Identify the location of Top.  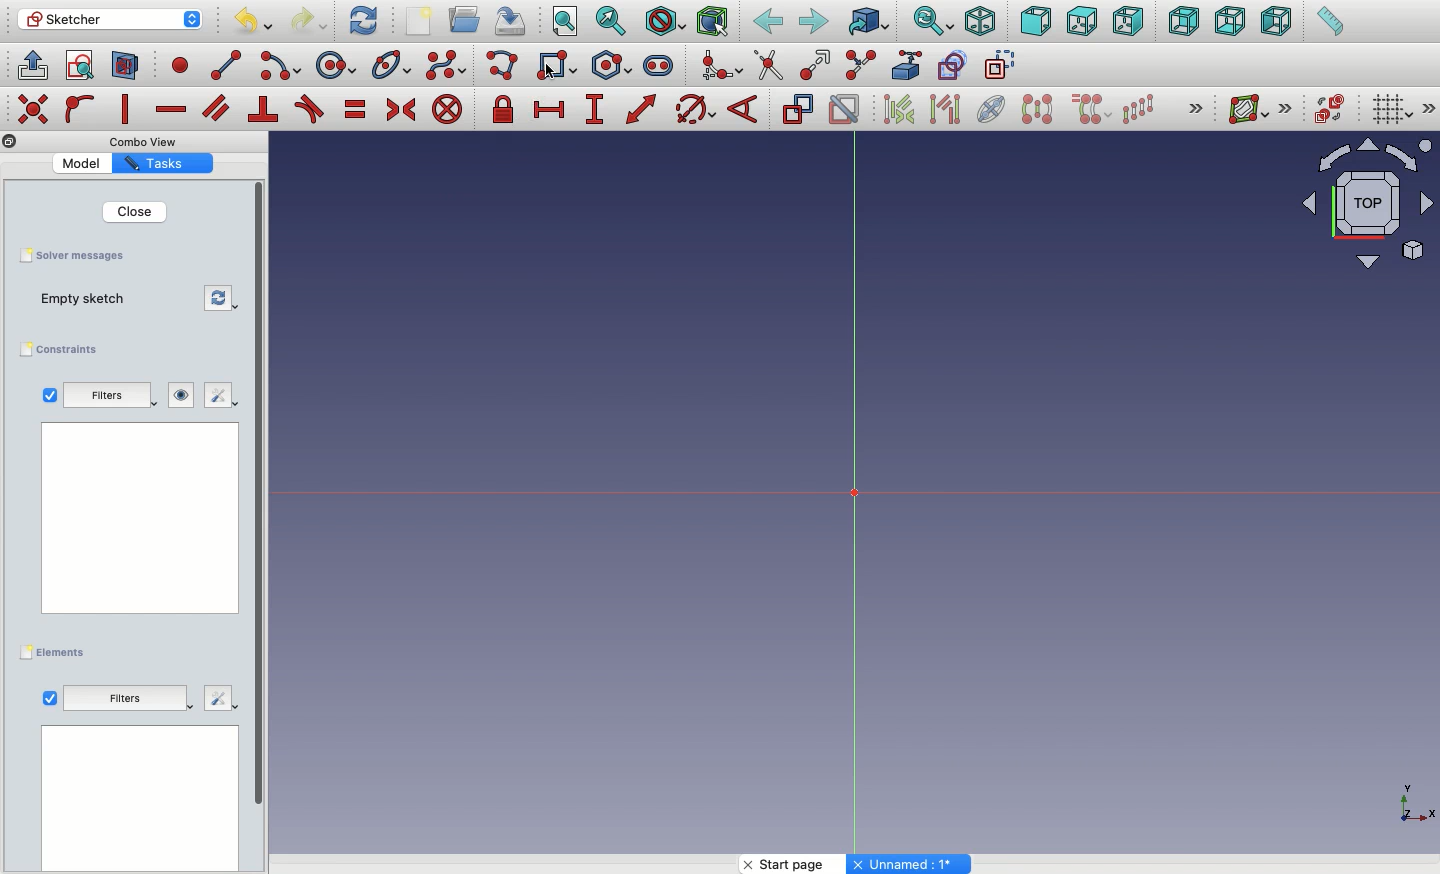
(1081, 22).